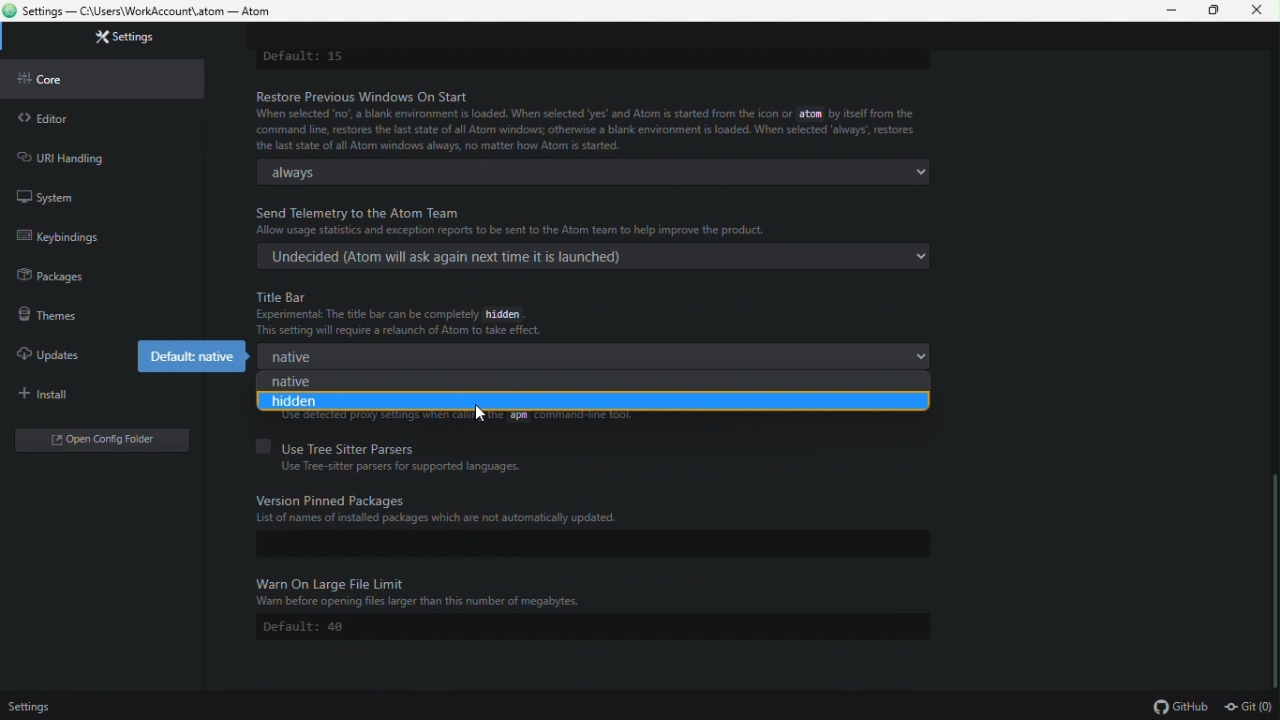 The image size is (1280, 720). What do you see at coordinates (74, 194) in the screenshot?
I see `system` at bounding box center [74, 194].